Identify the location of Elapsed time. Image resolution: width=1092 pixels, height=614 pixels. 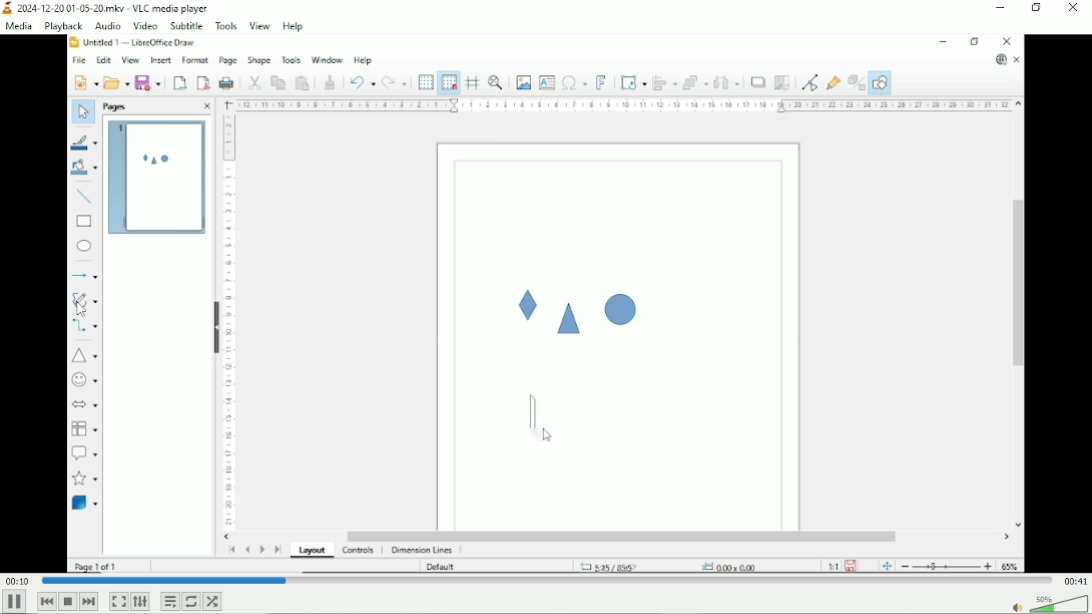
(17, 581).